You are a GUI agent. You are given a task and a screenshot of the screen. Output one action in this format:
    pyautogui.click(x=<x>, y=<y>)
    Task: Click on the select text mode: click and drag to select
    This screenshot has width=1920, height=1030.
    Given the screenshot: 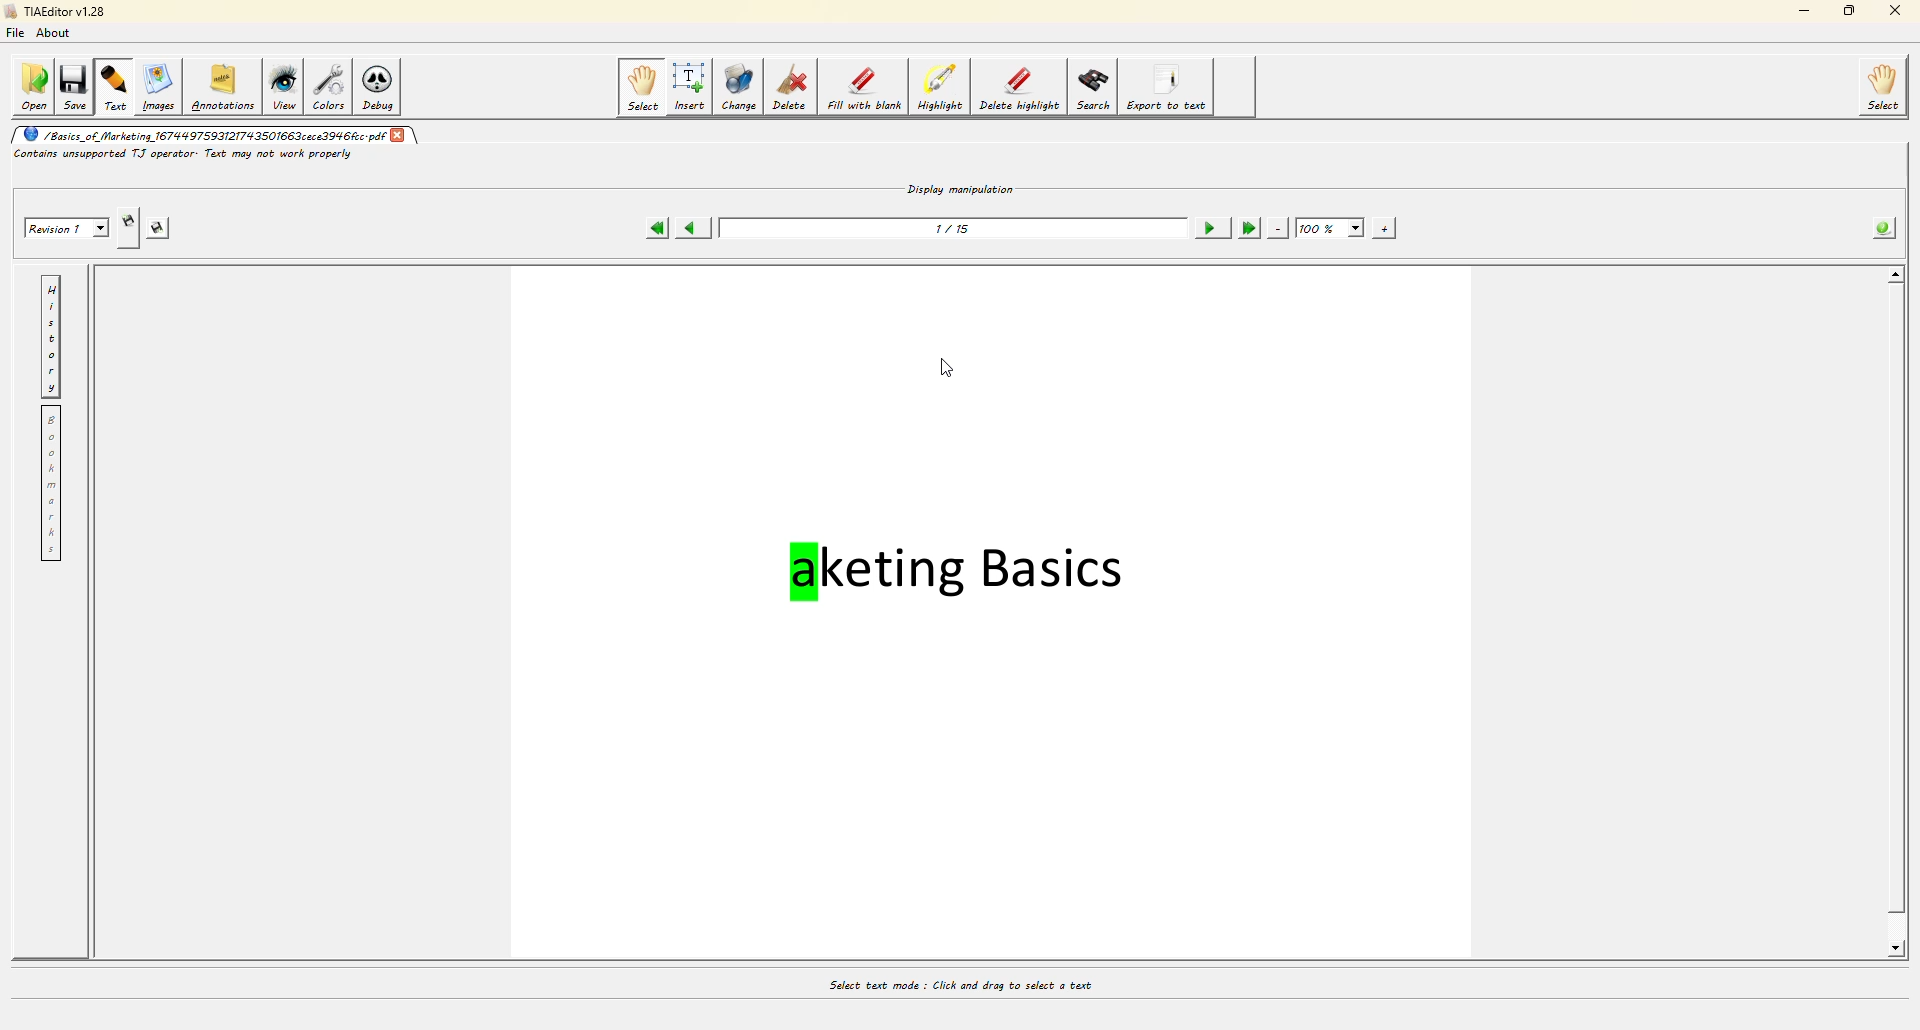 What is the action you would take?
    pyautogui.click(x=955, y=981)
    